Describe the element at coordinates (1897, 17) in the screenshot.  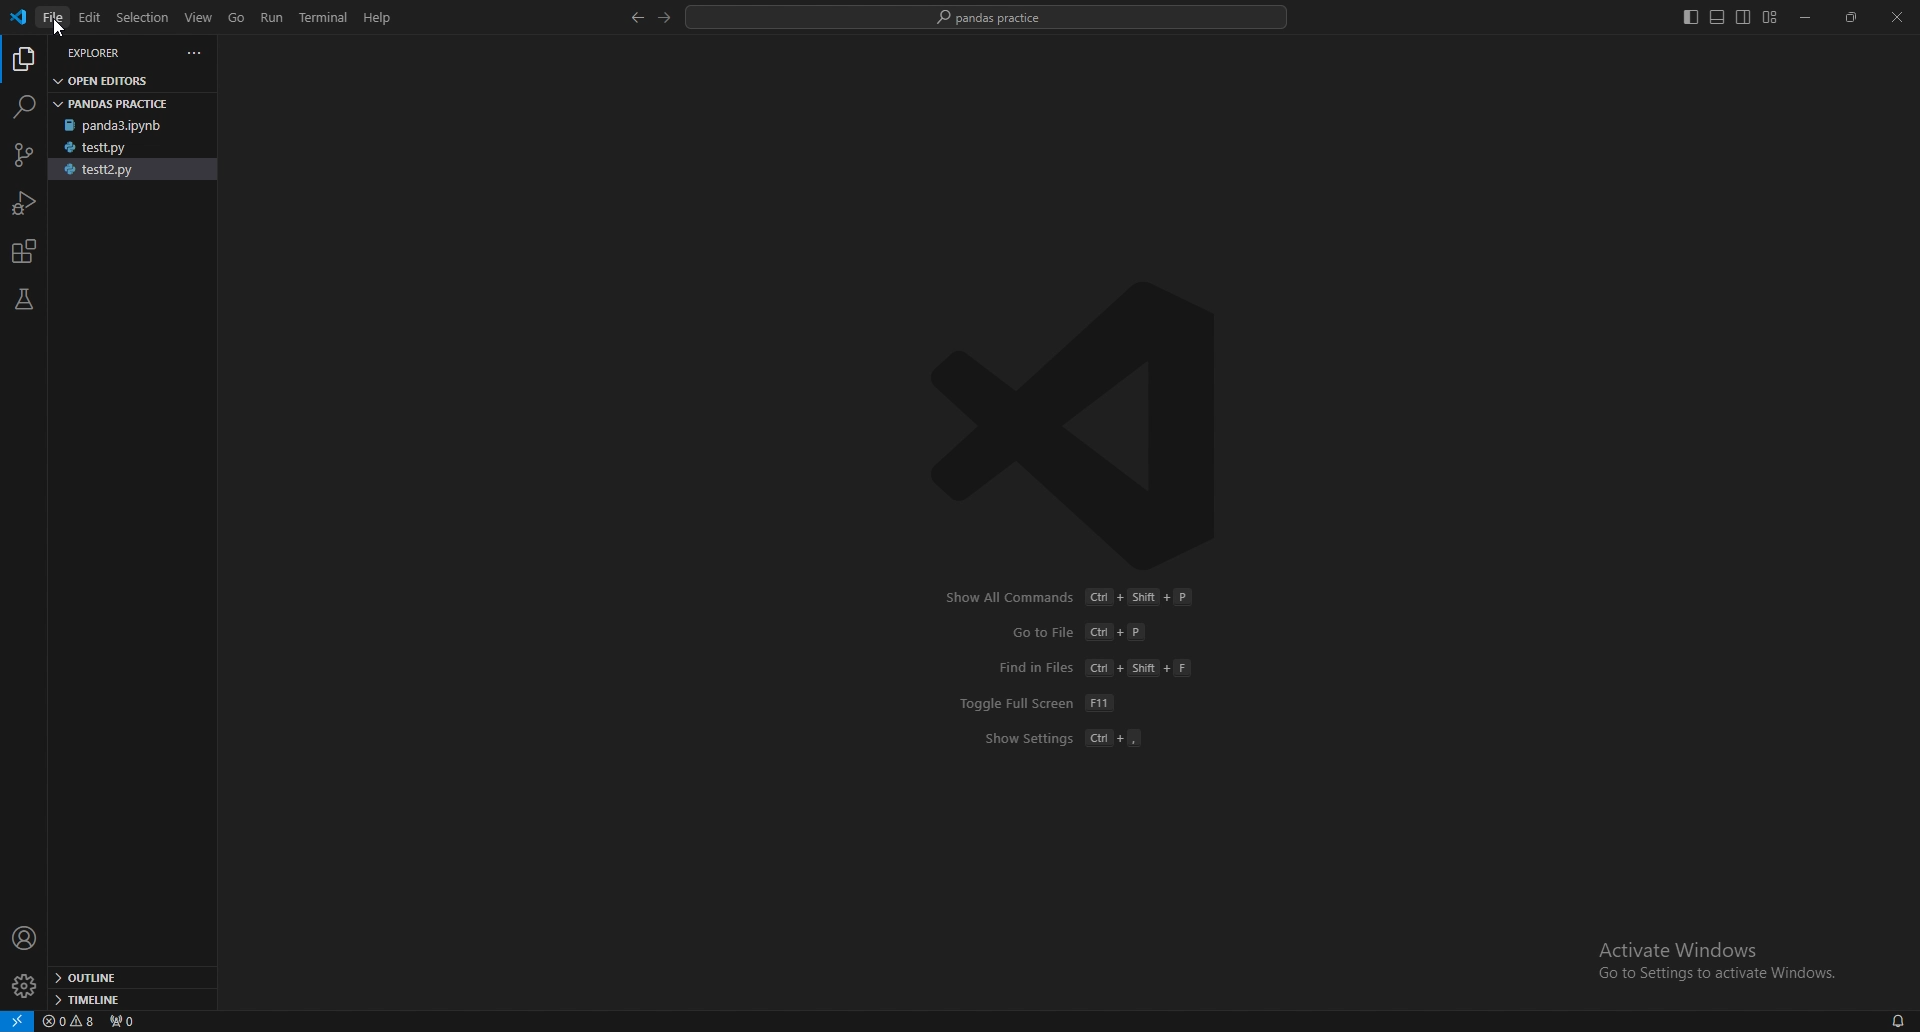
I see `close` at that location.